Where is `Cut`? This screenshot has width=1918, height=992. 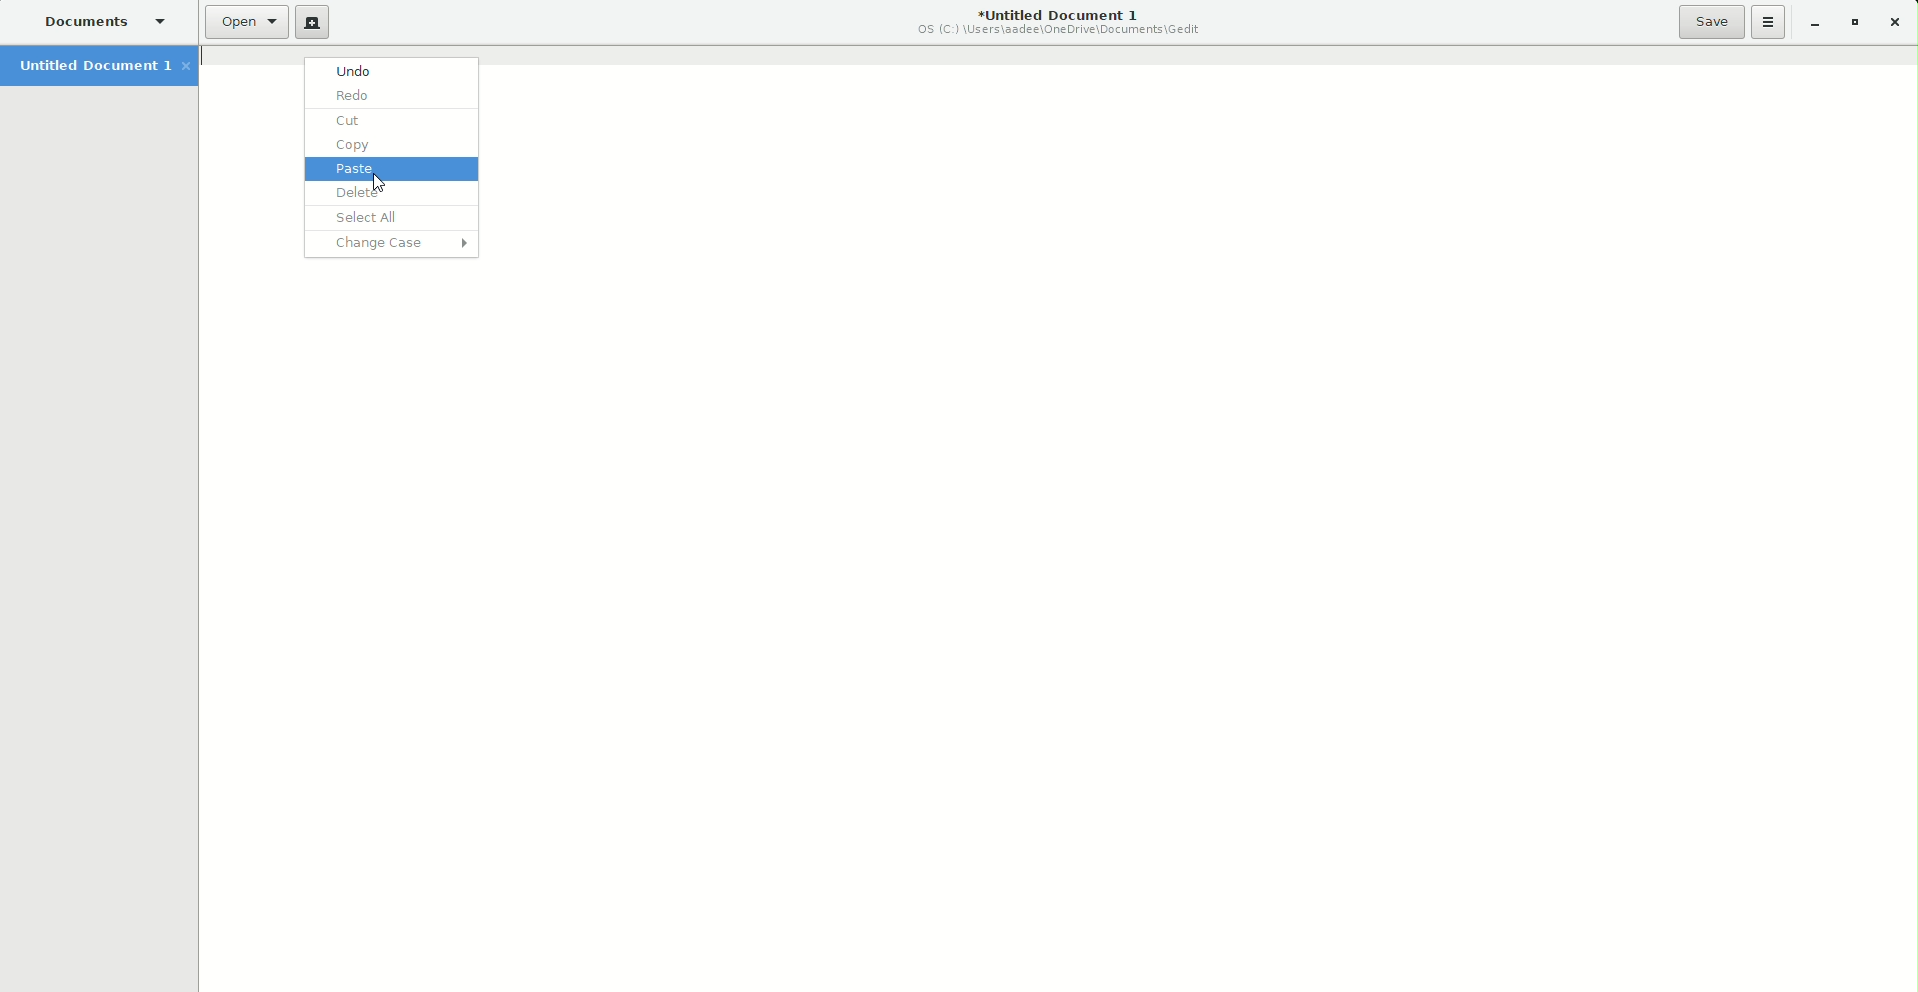 Cut is located at coordinates (392, 120).